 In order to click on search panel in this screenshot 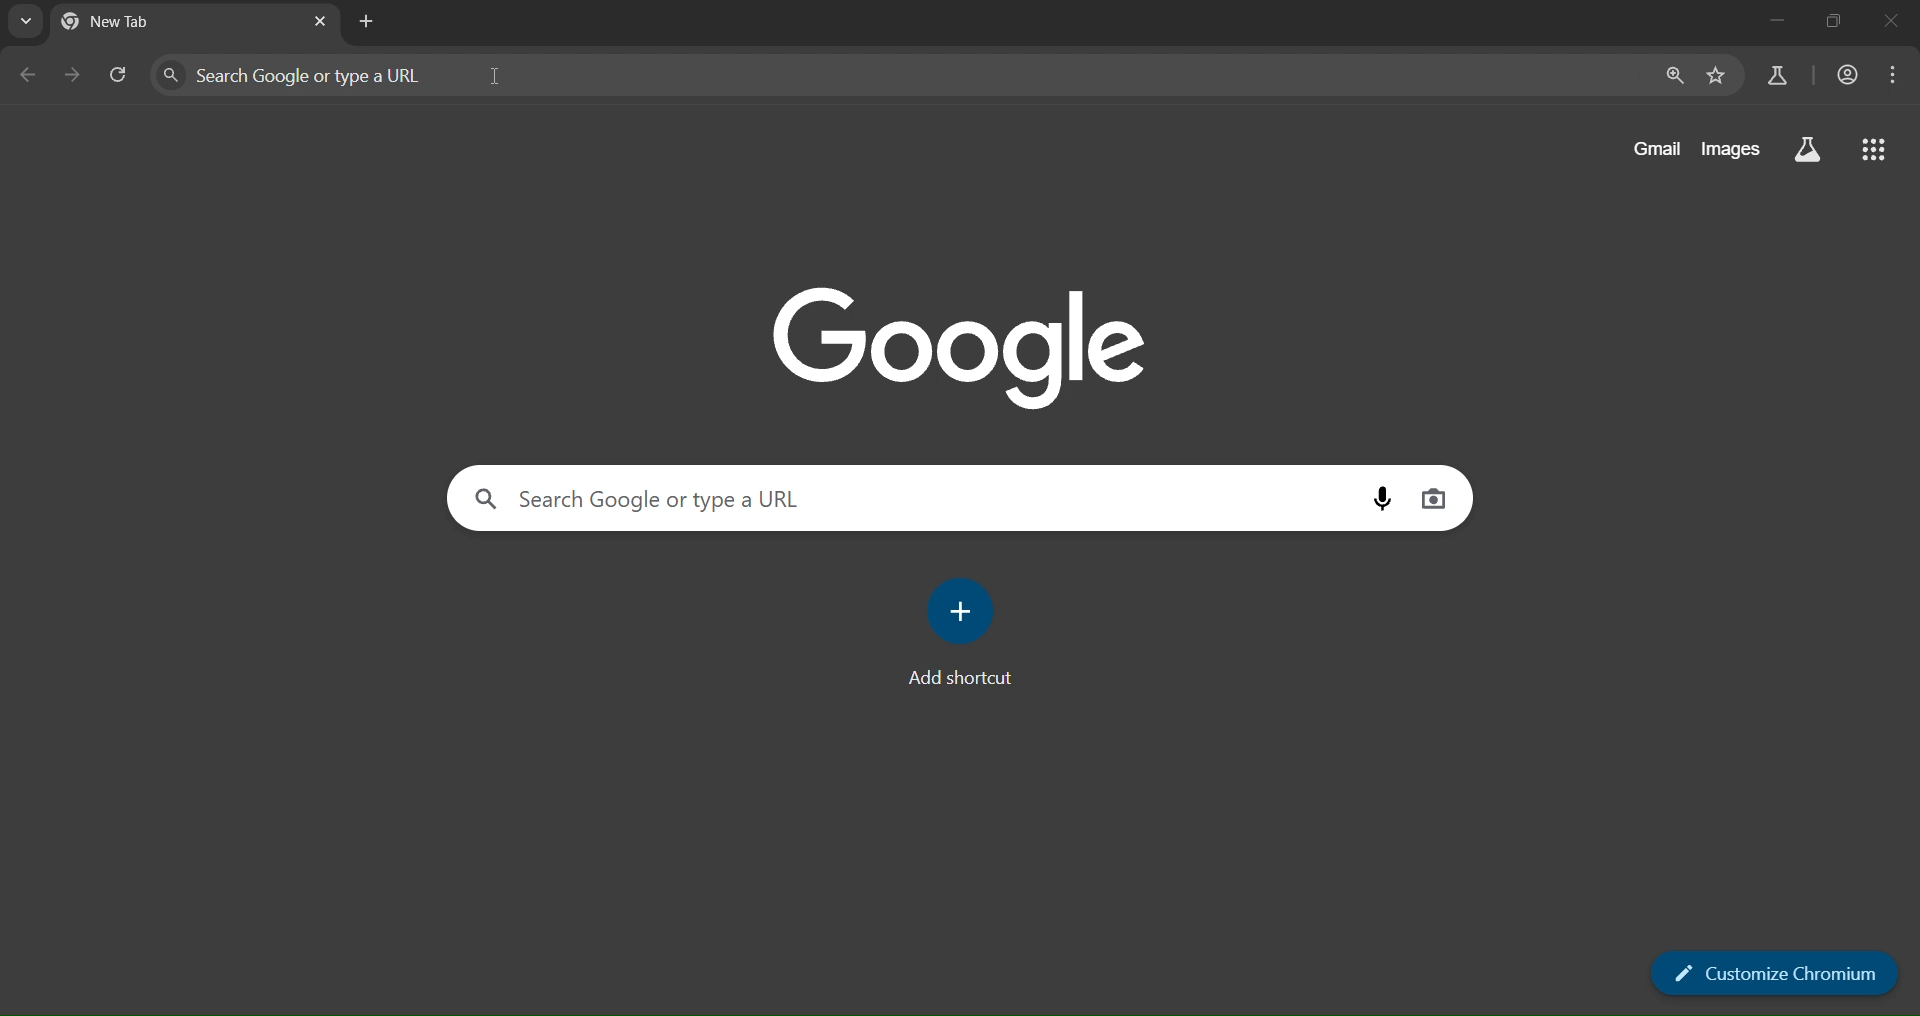, I will do `click(314, 73)`.